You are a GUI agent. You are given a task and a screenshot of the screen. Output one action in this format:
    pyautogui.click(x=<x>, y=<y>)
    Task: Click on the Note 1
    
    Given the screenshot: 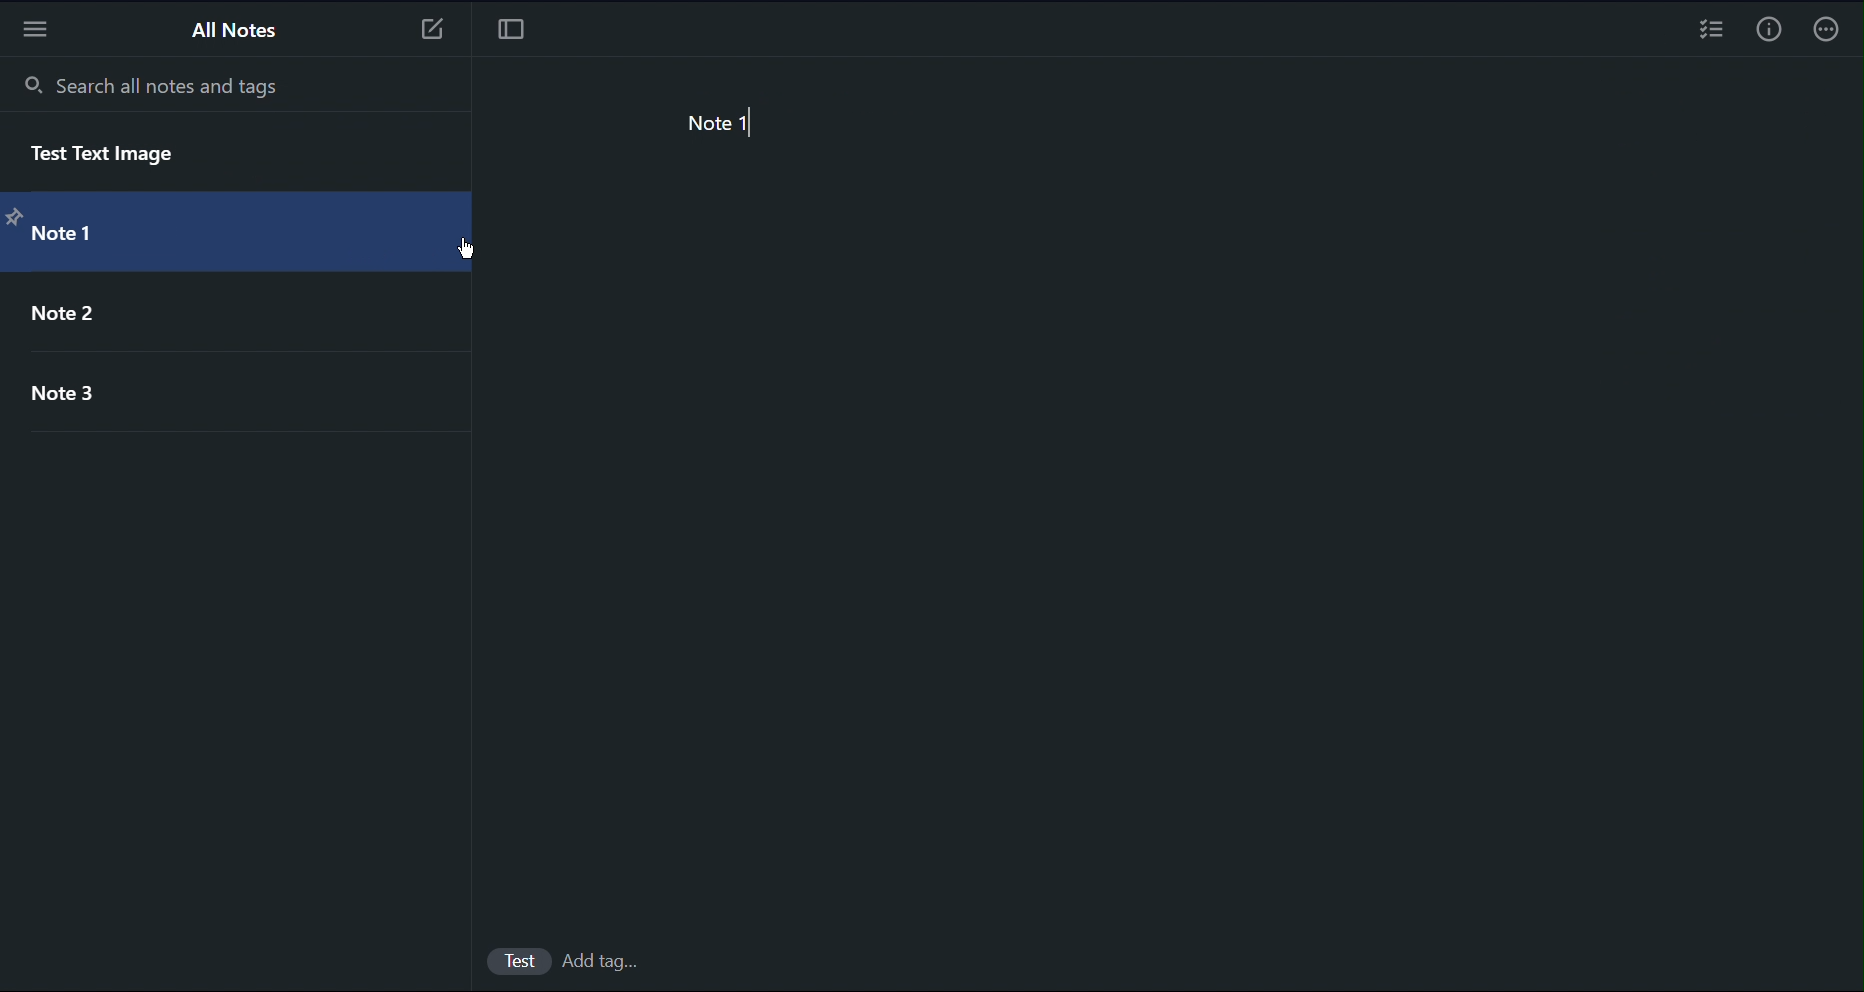 What is the action you would take?
    pyautogui.click(x=78, y=237)
    